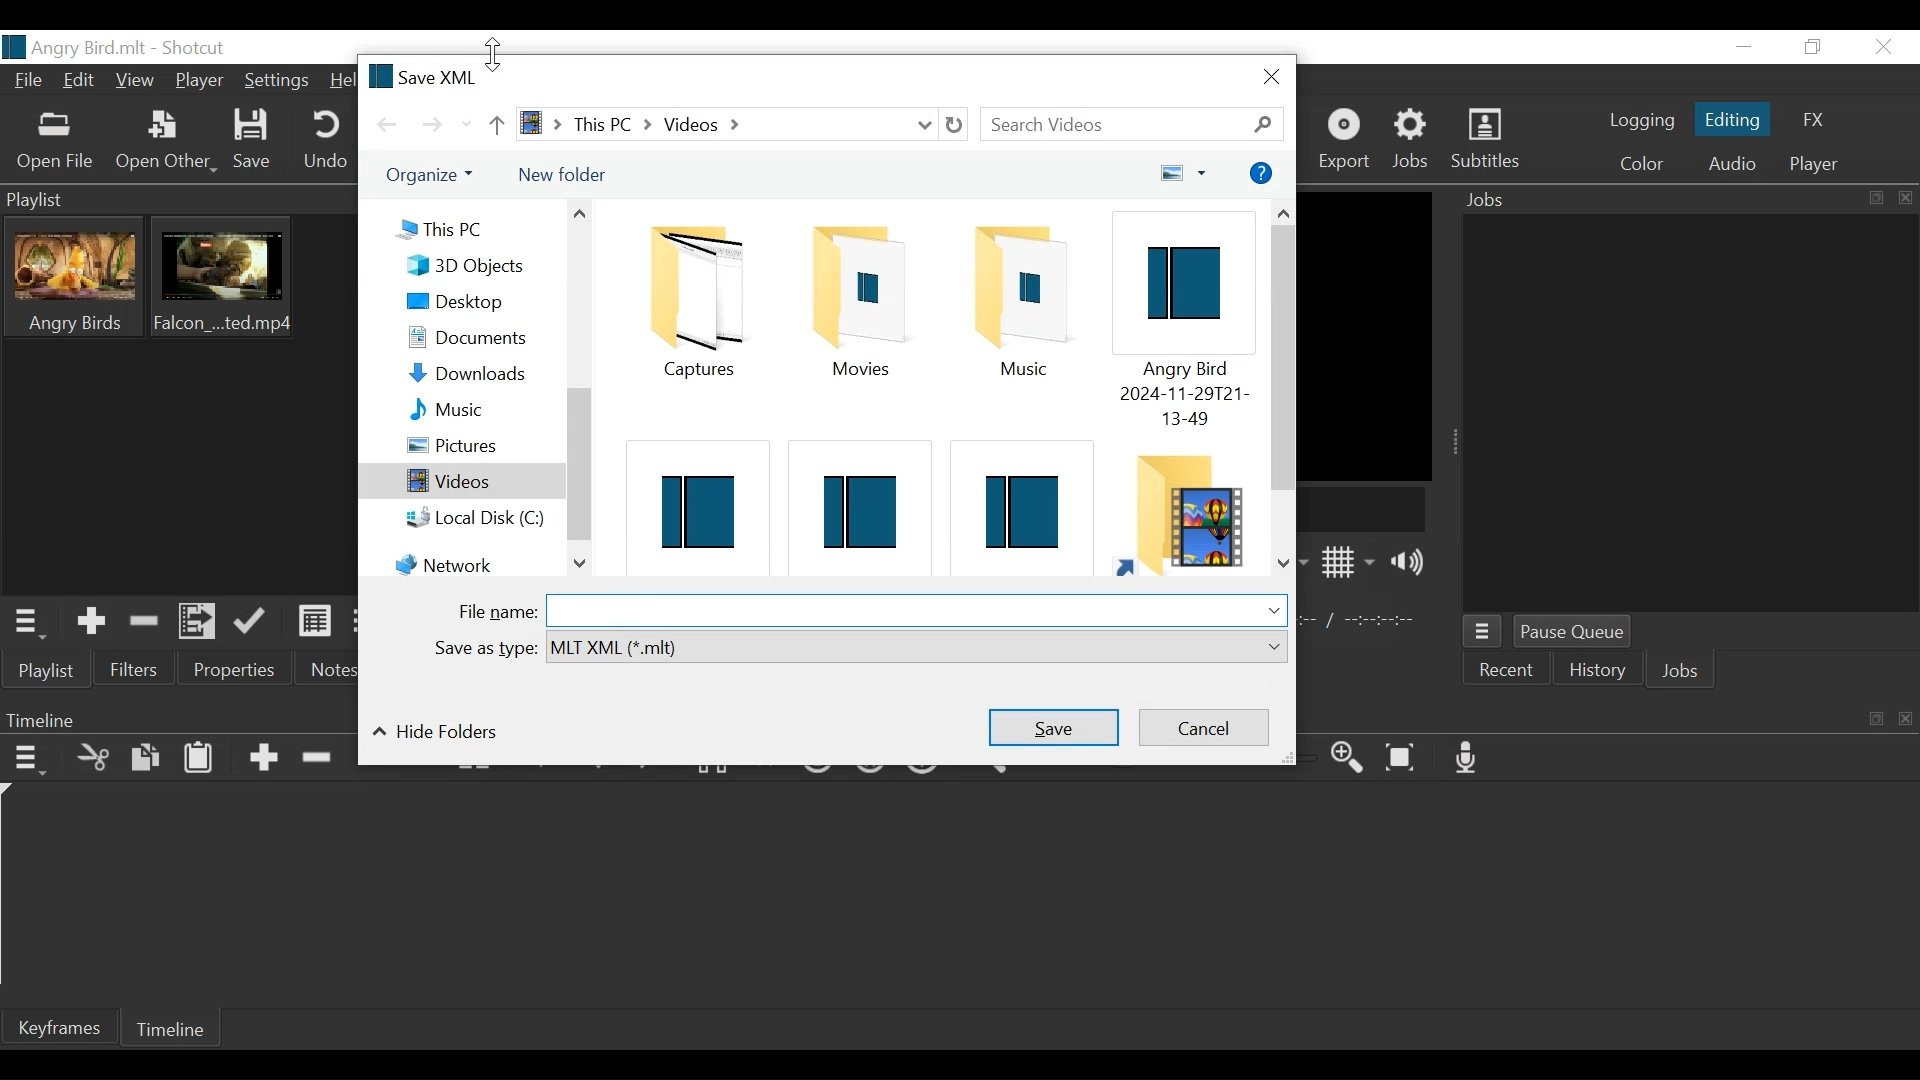 This screenshot has height=1080, width=1920. What do you see at coordinates (853, 502) in the screenshot?
I see `Shotcut File` at bounding box center [853, 502].